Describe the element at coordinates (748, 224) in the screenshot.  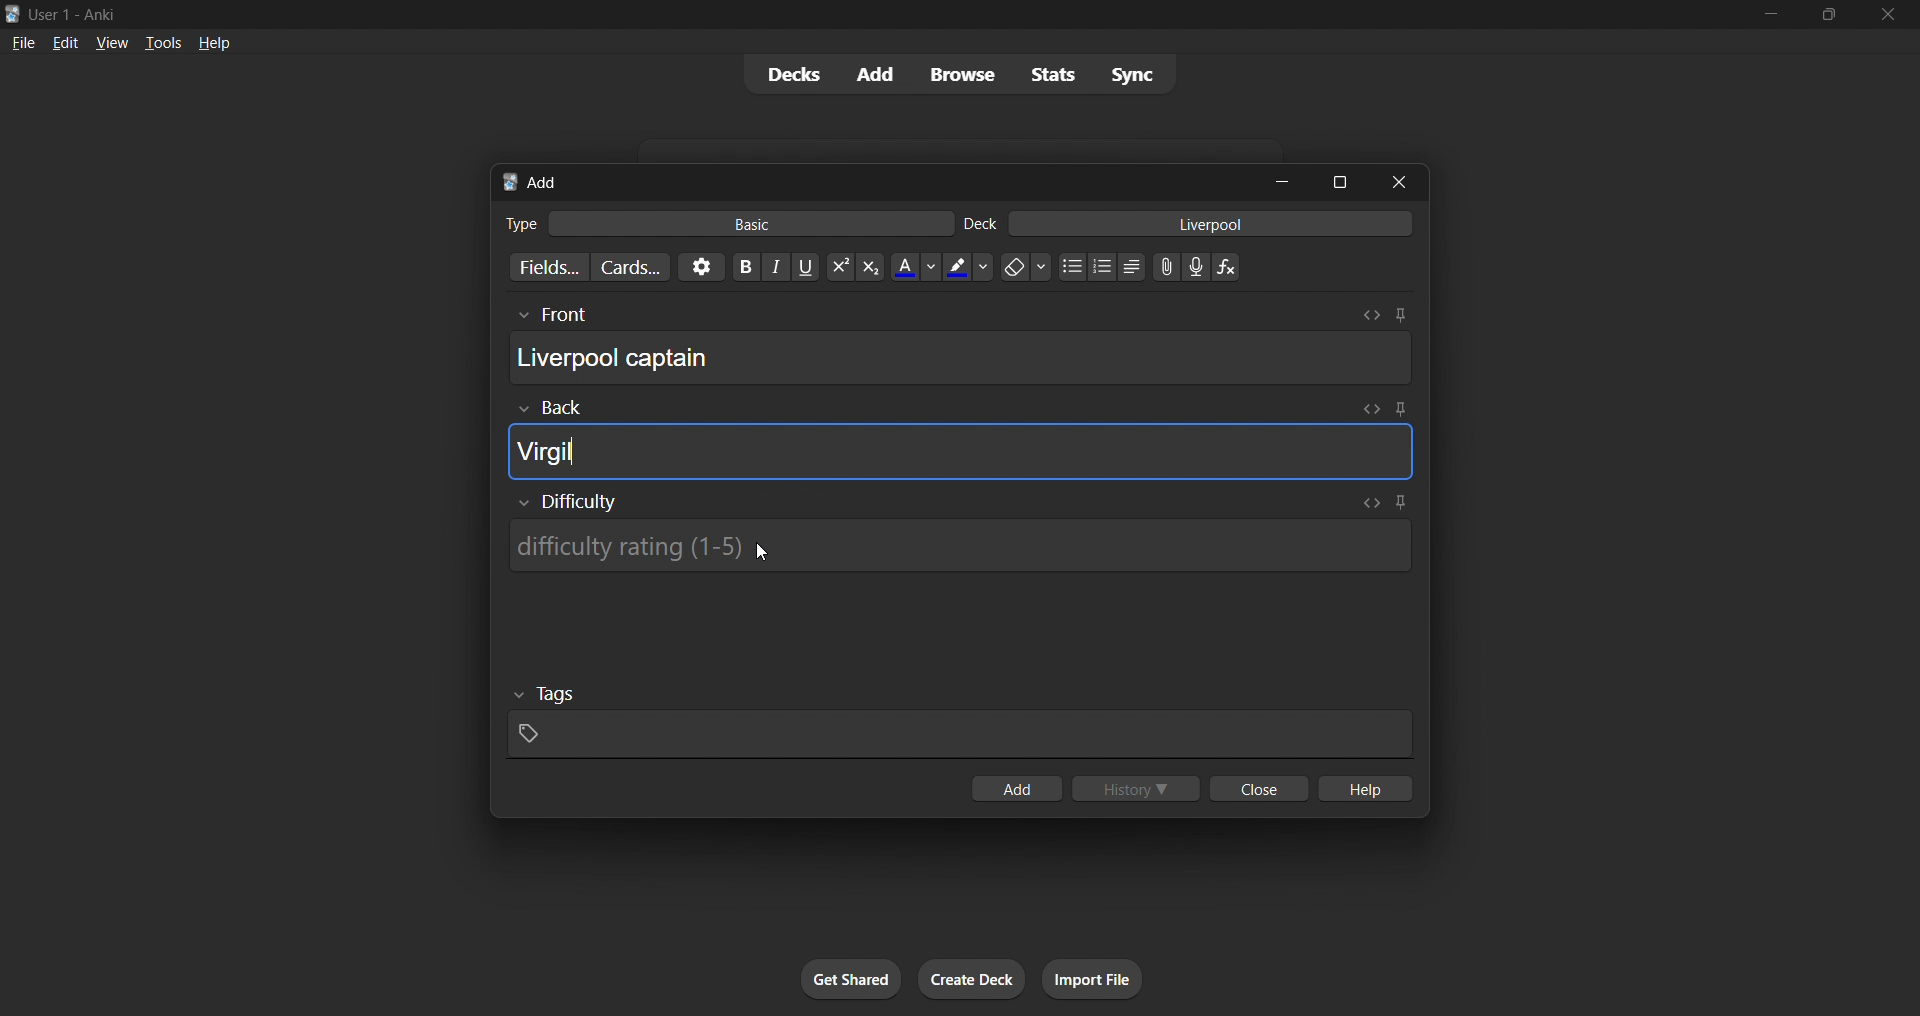
I see `basic card type` at that location.